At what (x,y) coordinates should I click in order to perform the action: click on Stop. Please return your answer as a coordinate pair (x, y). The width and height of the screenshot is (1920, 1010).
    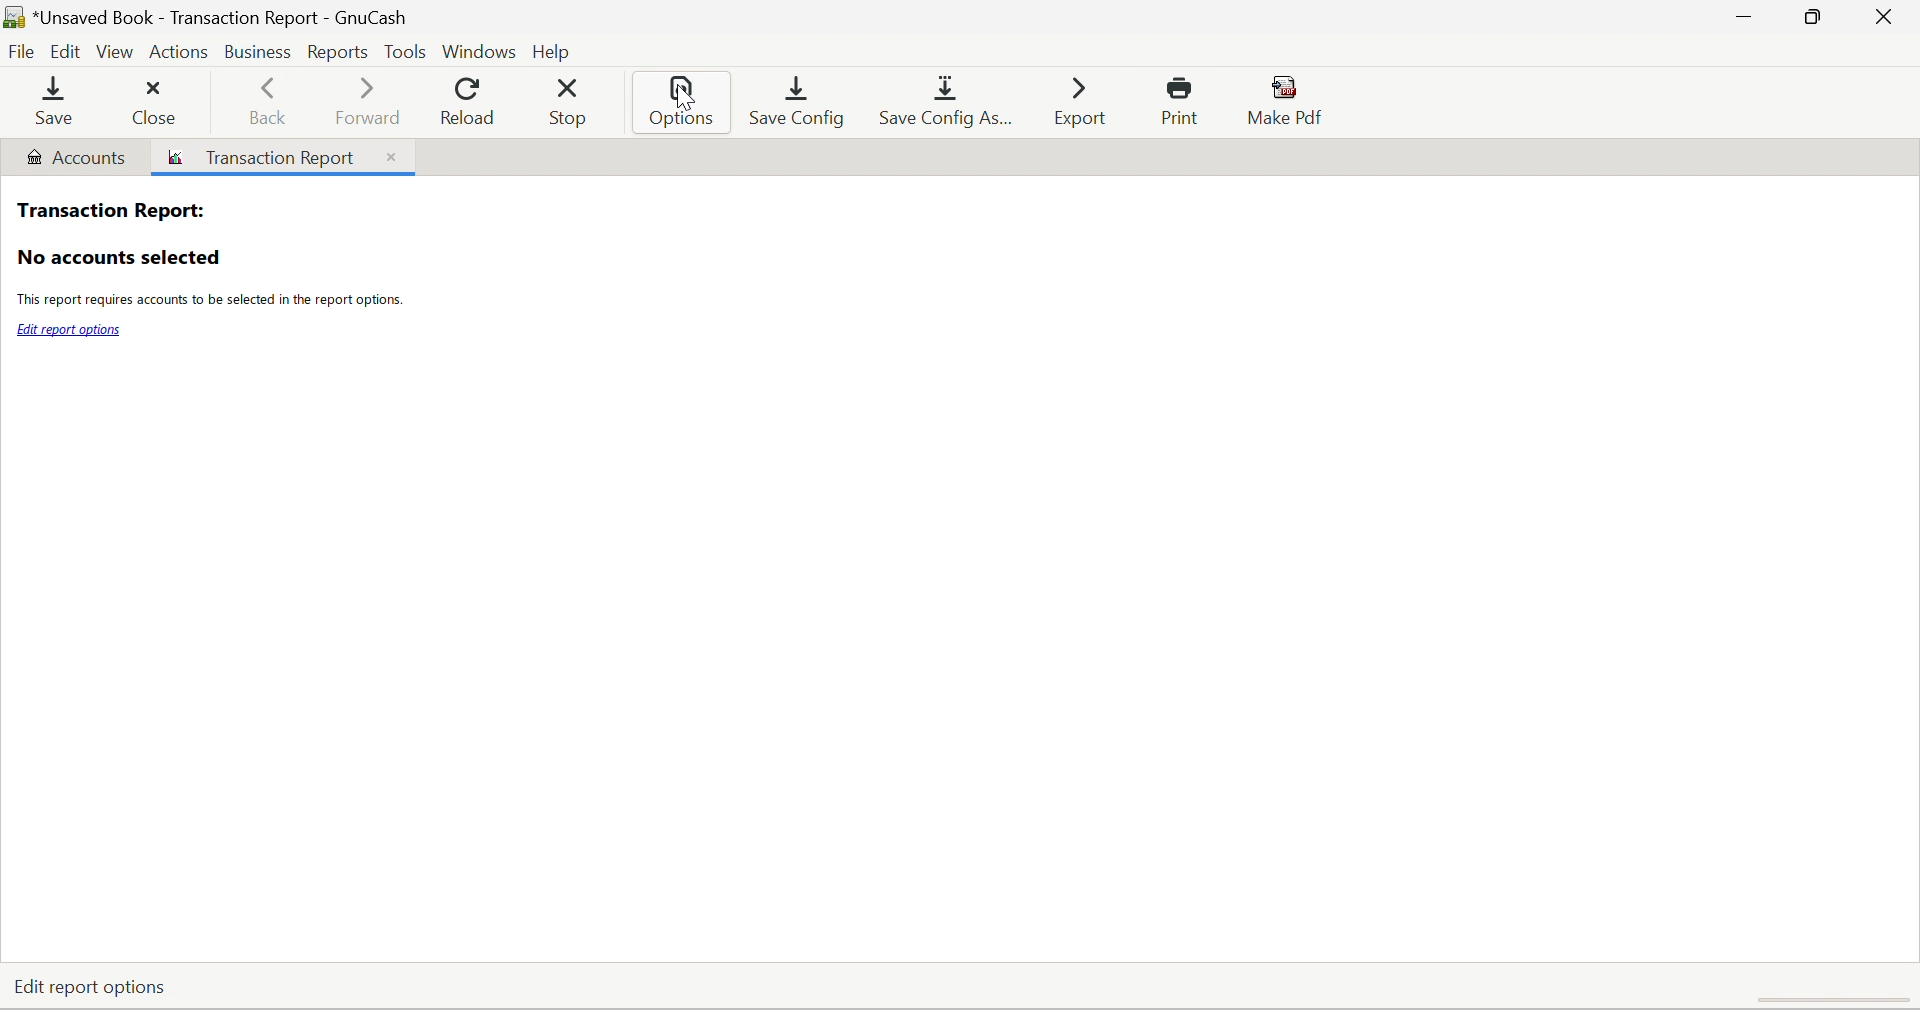
    Looking at the image, I should click on (572, 103).